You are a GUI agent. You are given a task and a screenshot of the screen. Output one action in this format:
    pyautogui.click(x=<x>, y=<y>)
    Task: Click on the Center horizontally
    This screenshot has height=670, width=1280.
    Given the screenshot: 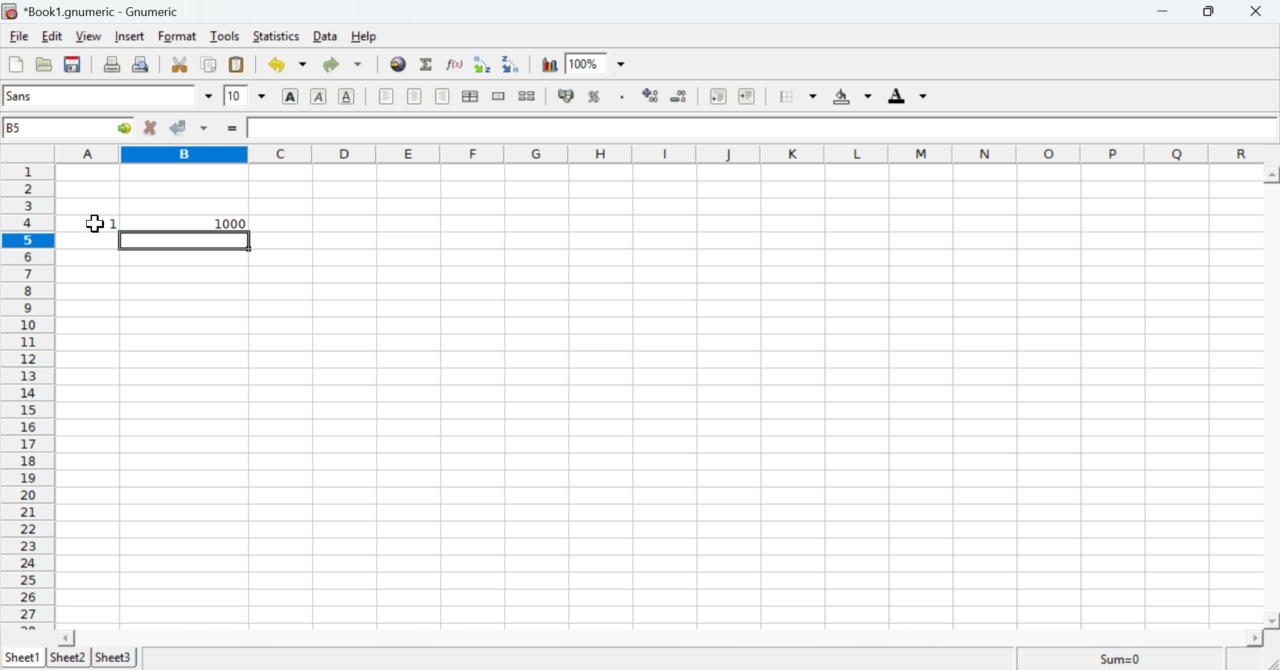 What is the action you would take?
    pyautogui.click(x=415, y=97)
    